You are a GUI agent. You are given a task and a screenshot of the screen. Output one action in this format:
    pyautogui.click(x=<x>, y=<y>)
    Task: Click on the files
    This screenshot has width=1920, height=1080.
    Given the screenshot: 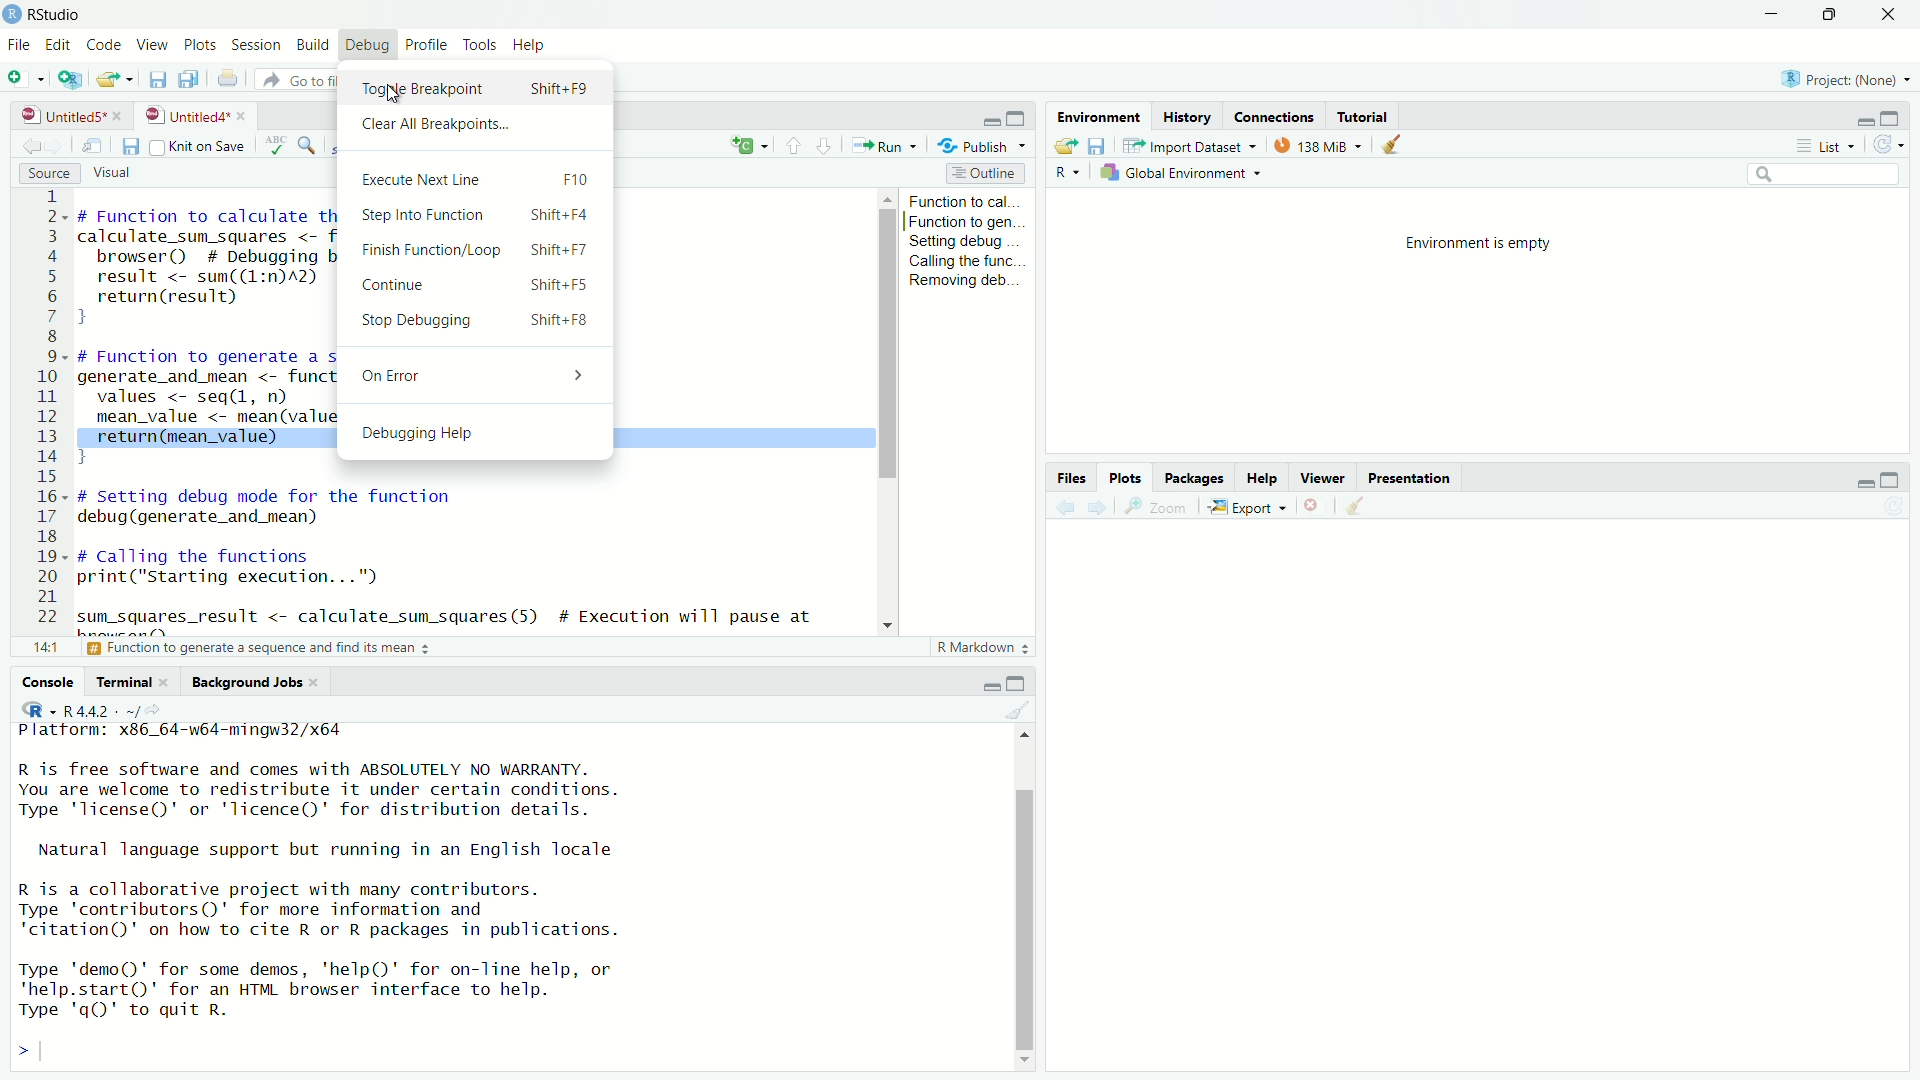 What is the action you would take?
    pyautogui.click(x=1072, y=478)
    